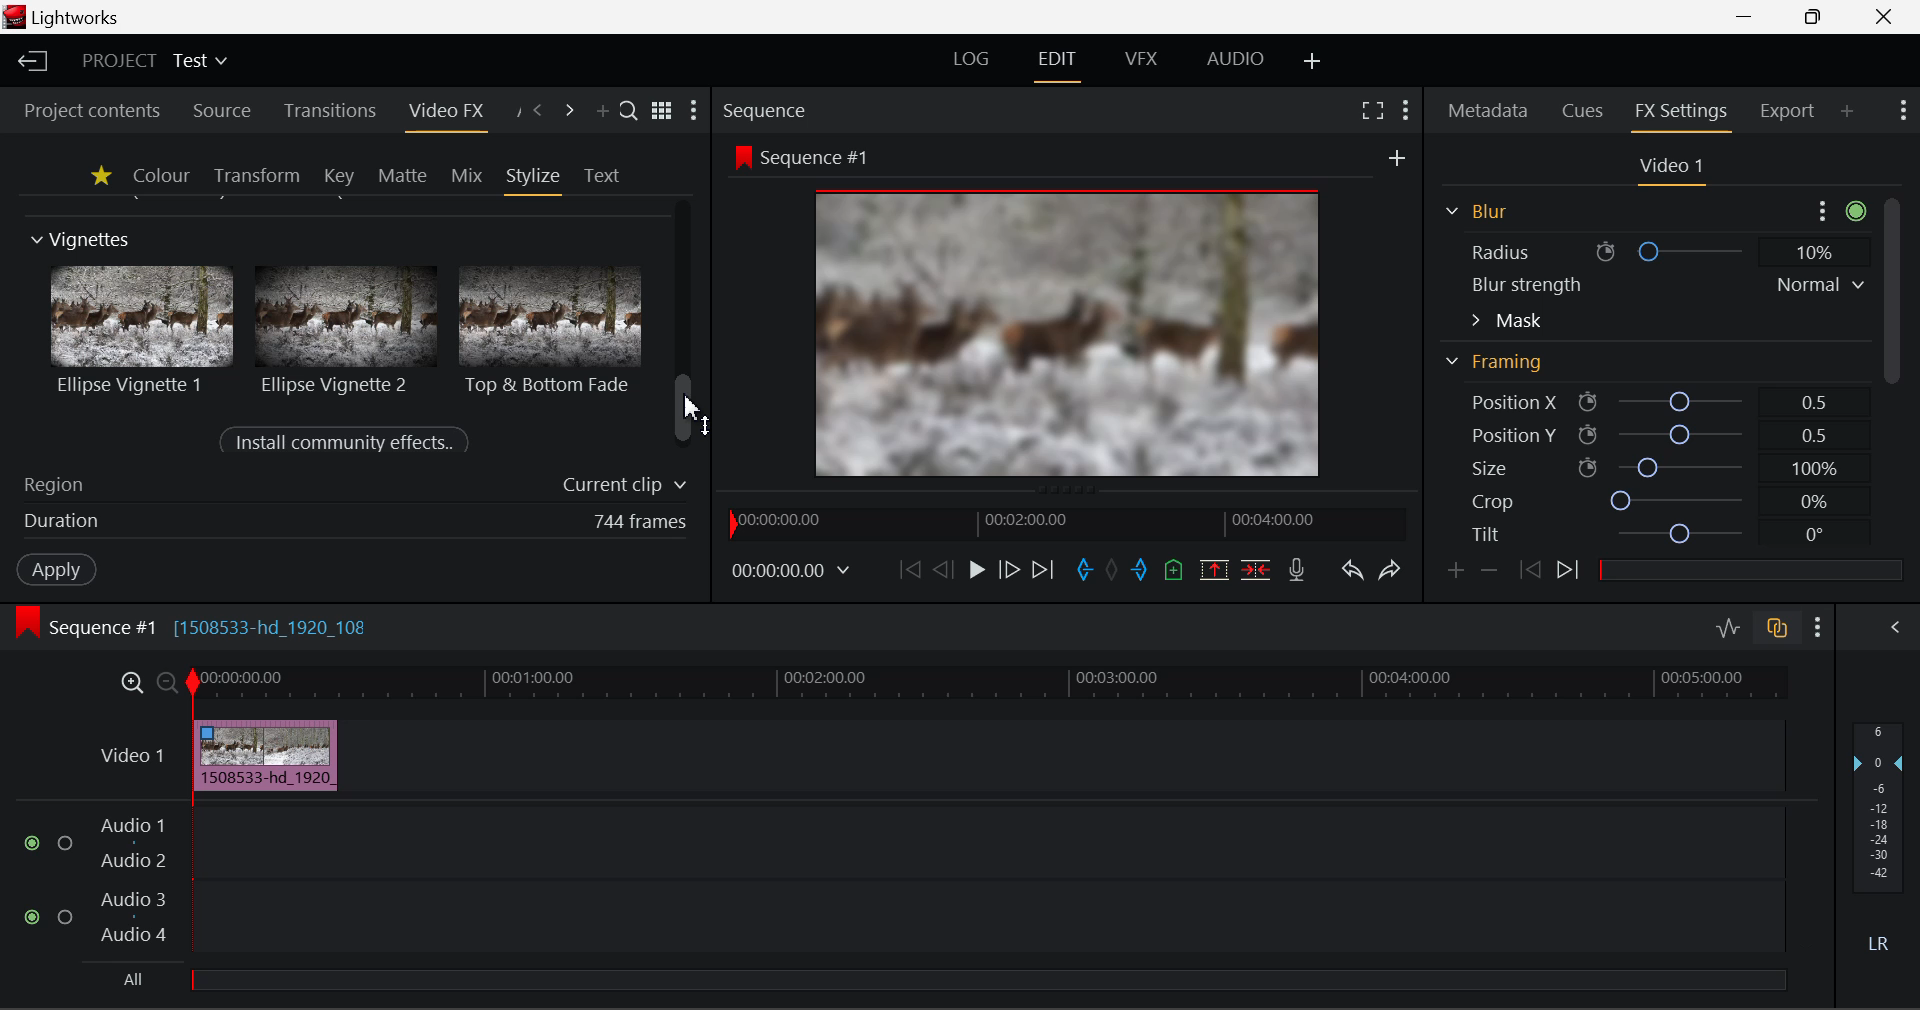 Image resolution: width=1920 pixels, height=1010 pixels. What do you see at coordinates (662, 113) in the screenshot?
I see `Toggle list & title view` at bounding box center [662, 113].